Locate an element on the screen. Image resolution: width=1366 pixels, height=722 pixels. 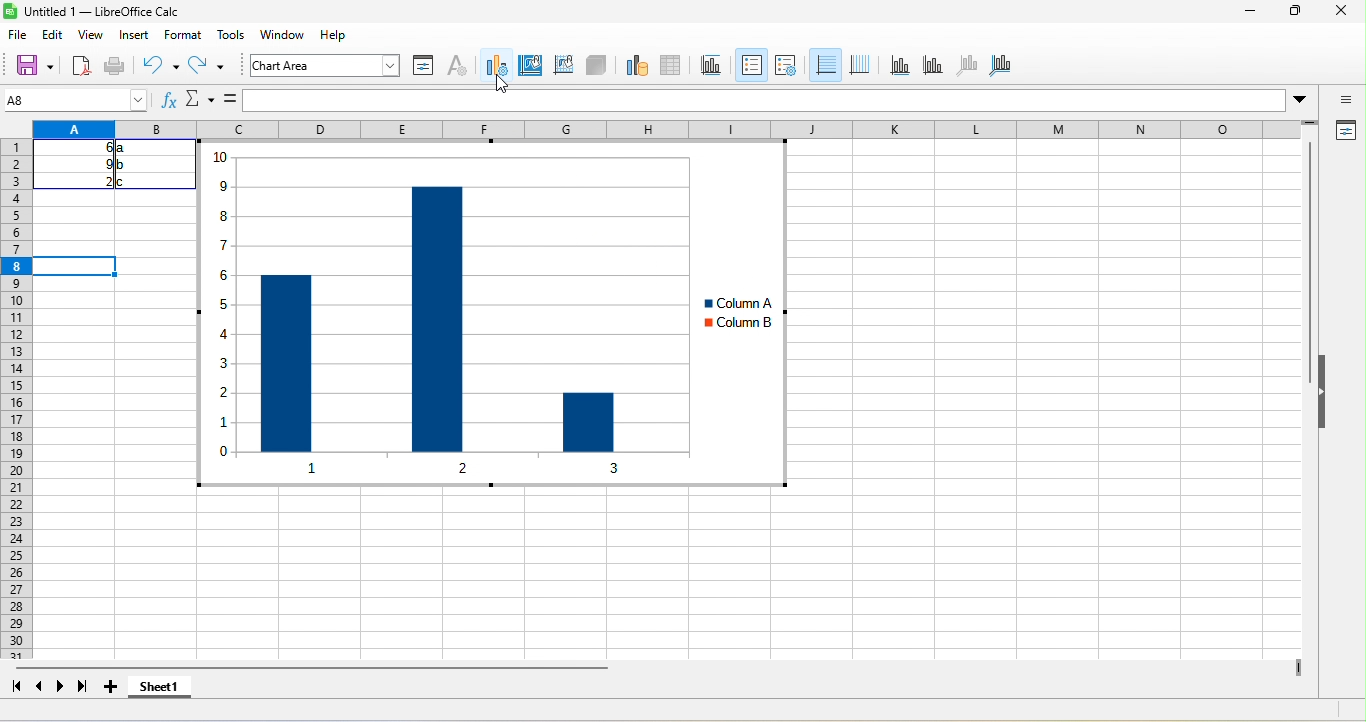
z axis is located at coordinates (964, 66).